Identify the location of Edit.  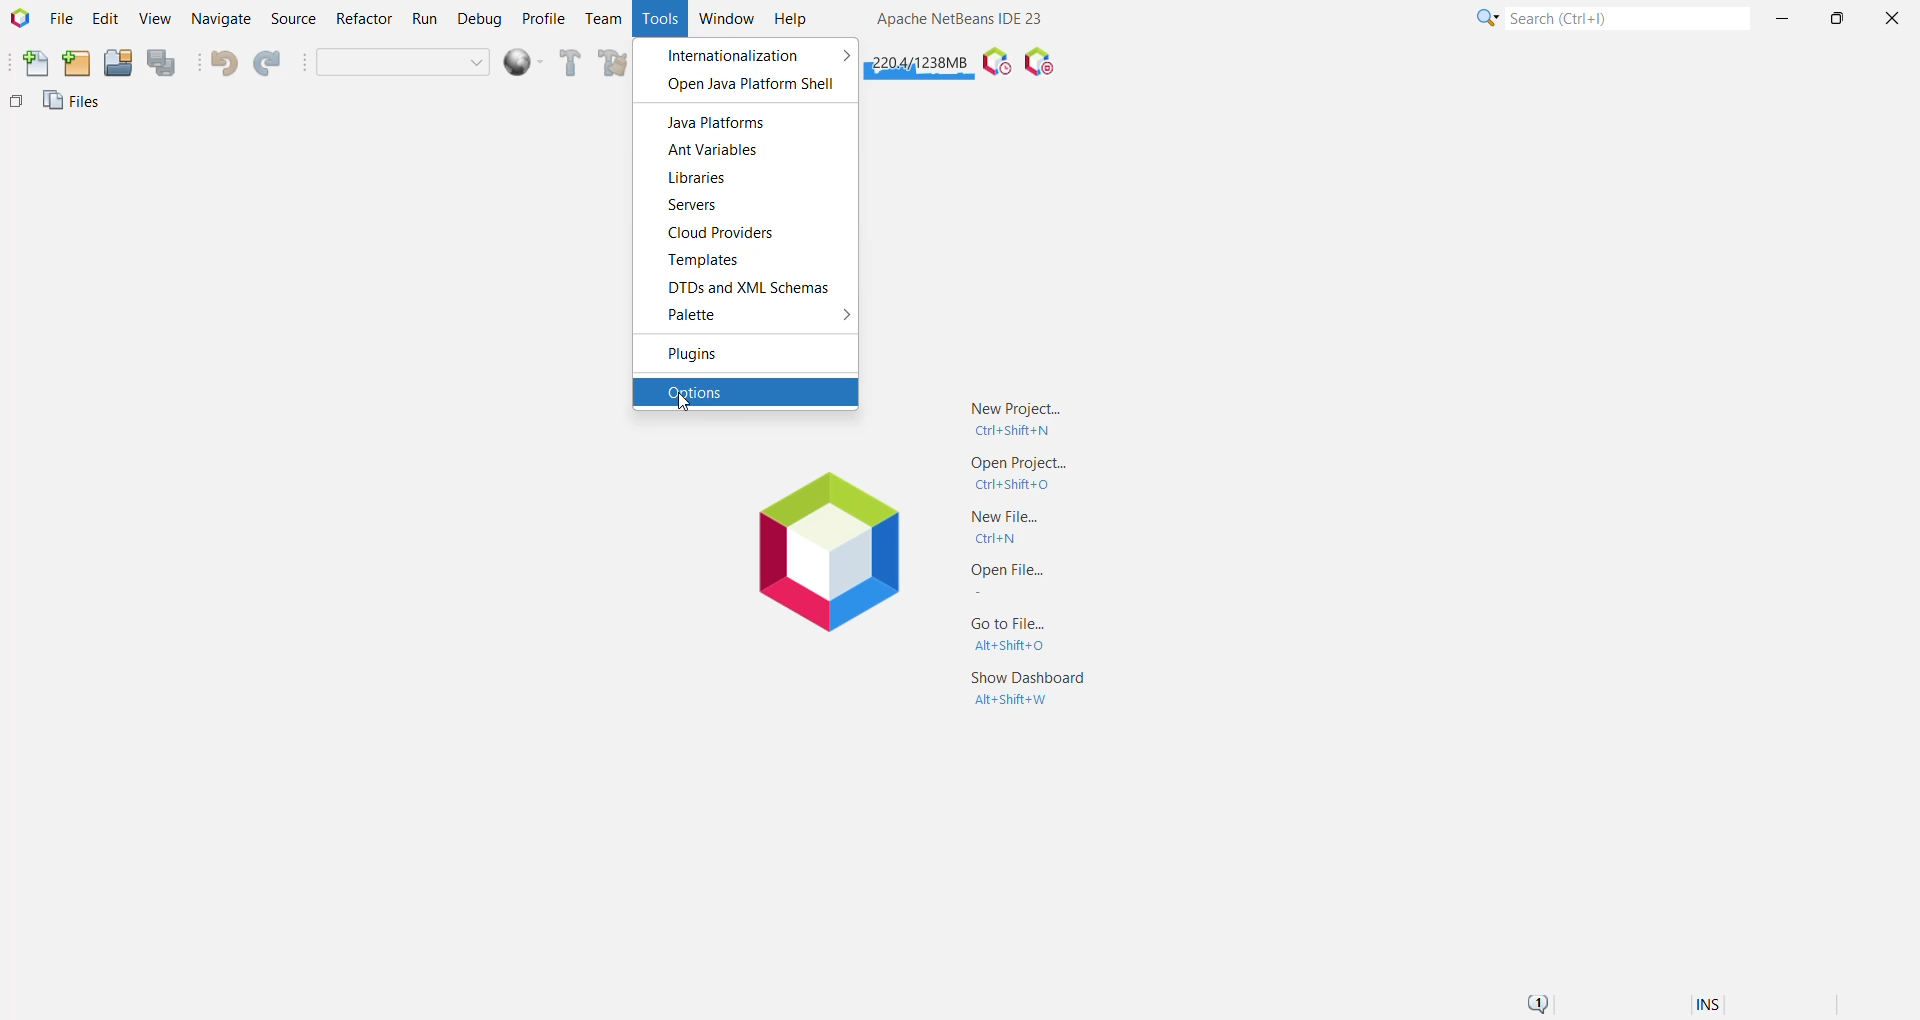
(105, 20).